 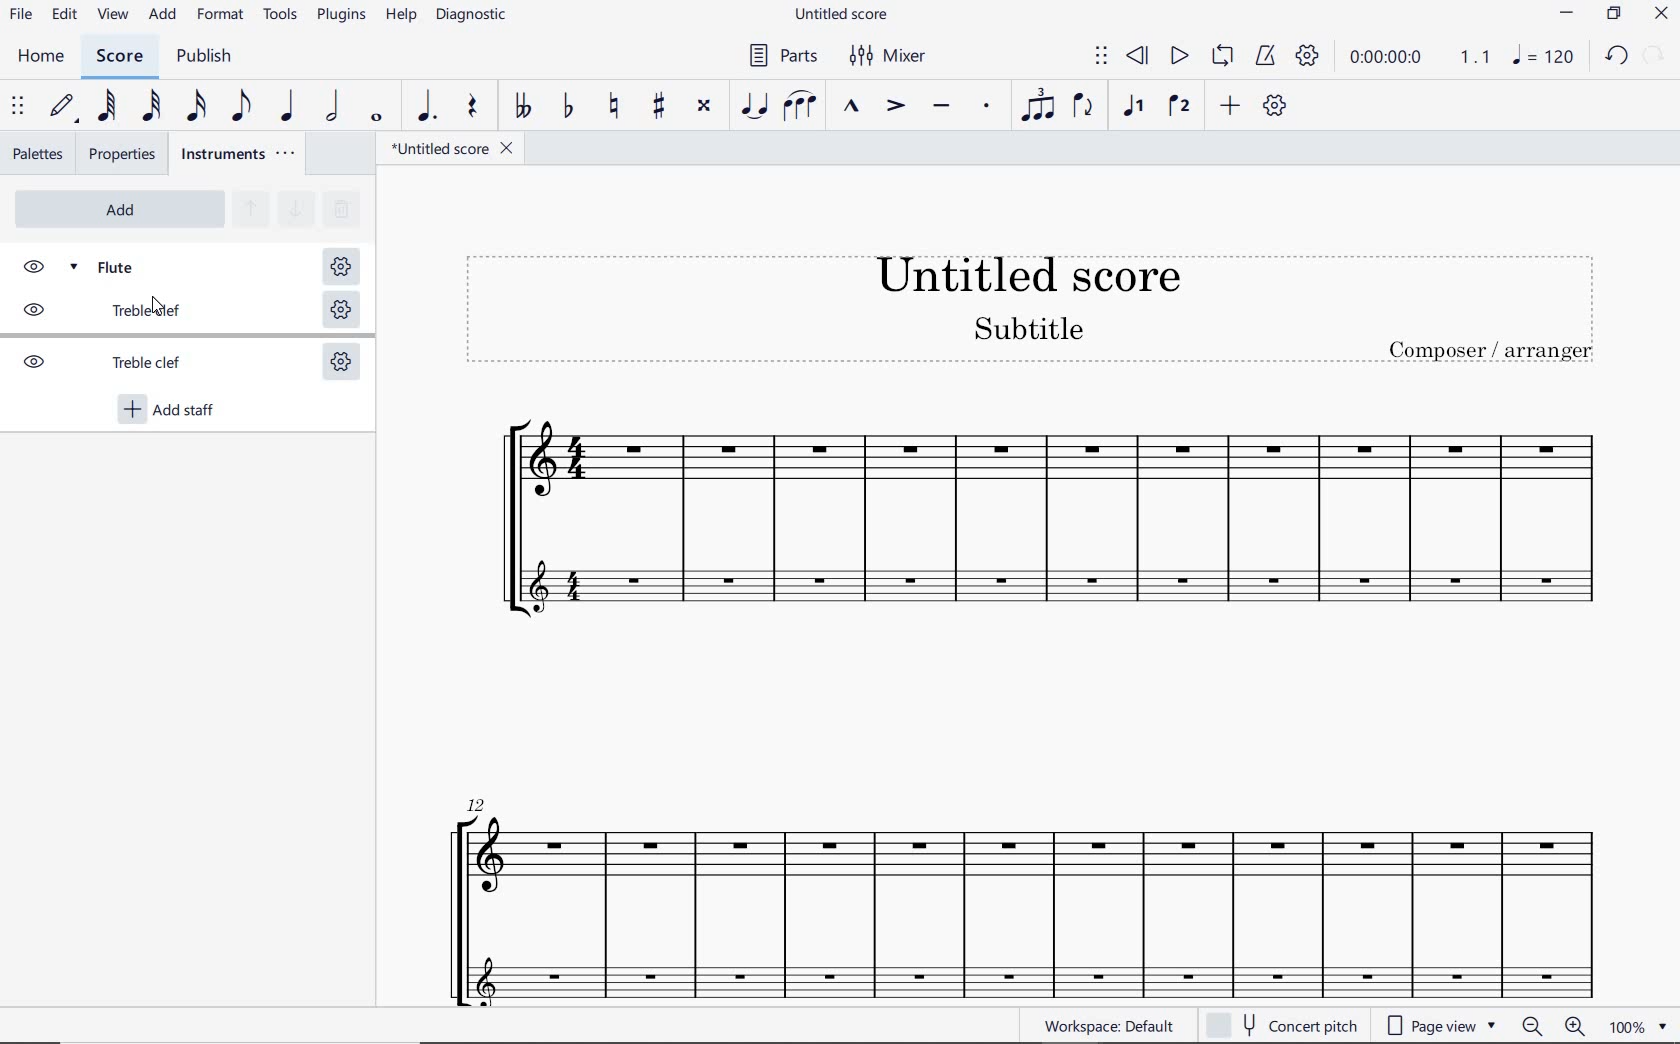 I want to click on FLUTE, so click(x=125, y=265).